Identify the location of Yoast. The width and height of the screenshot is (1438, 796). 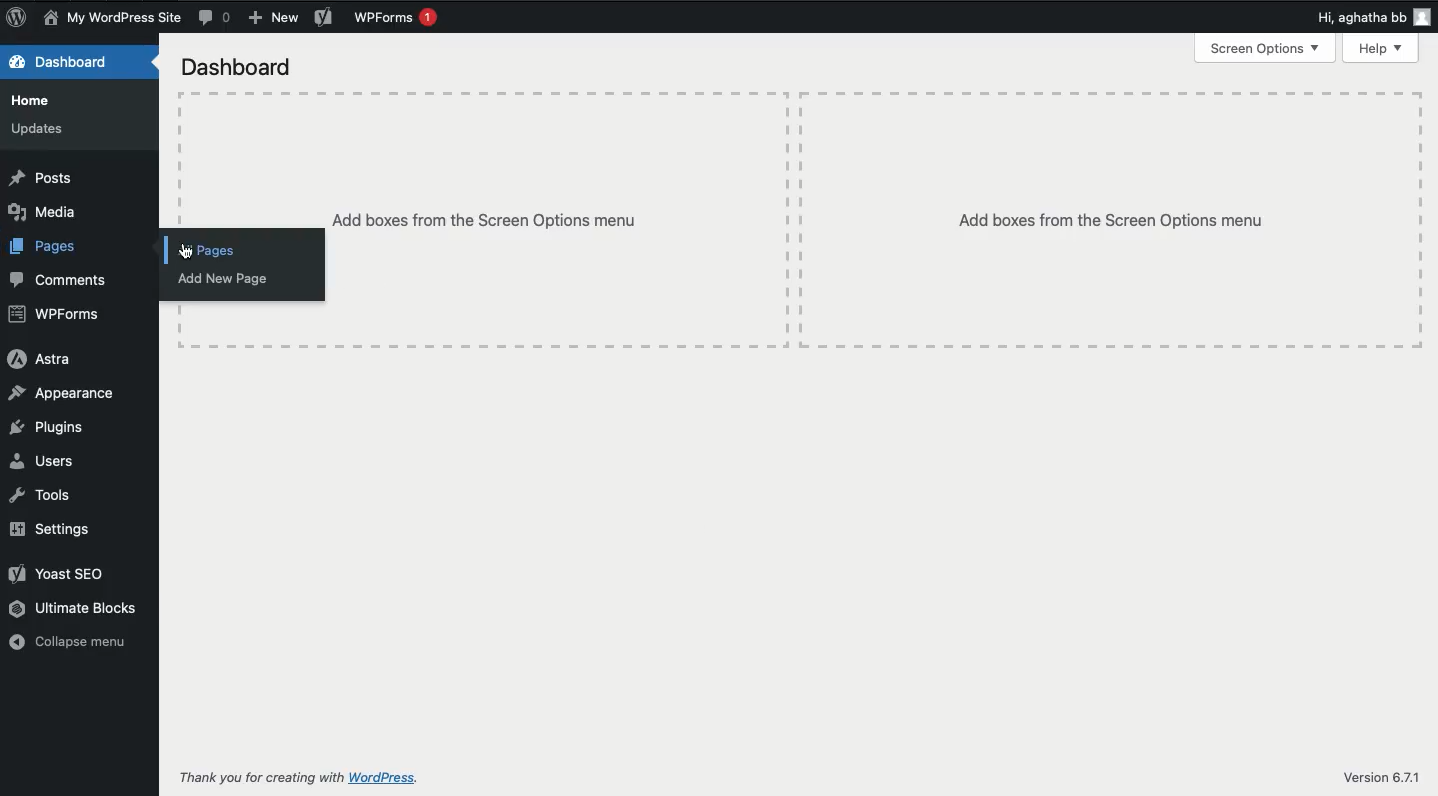
(322, 18).